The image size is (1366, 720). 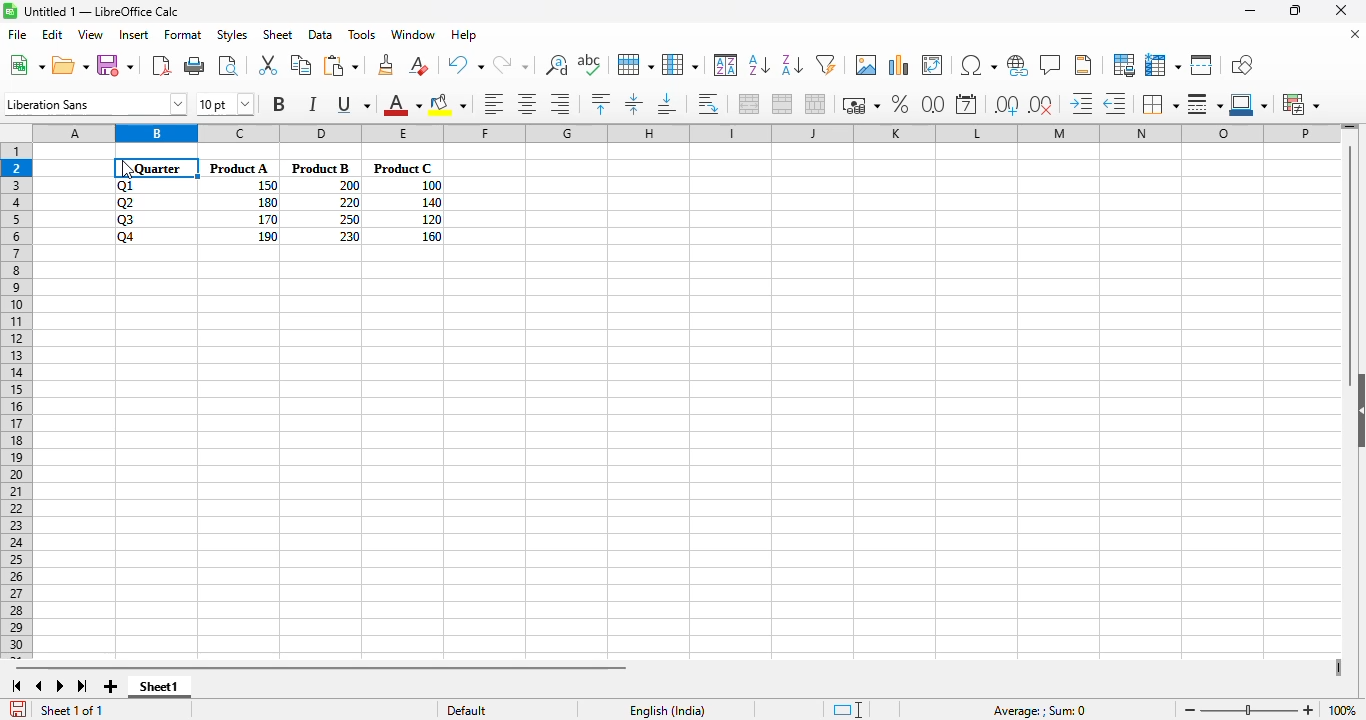 What do you see at coordinates (267, 64) in the screenshot?
I see `cut` at bounding box center [267, 64].